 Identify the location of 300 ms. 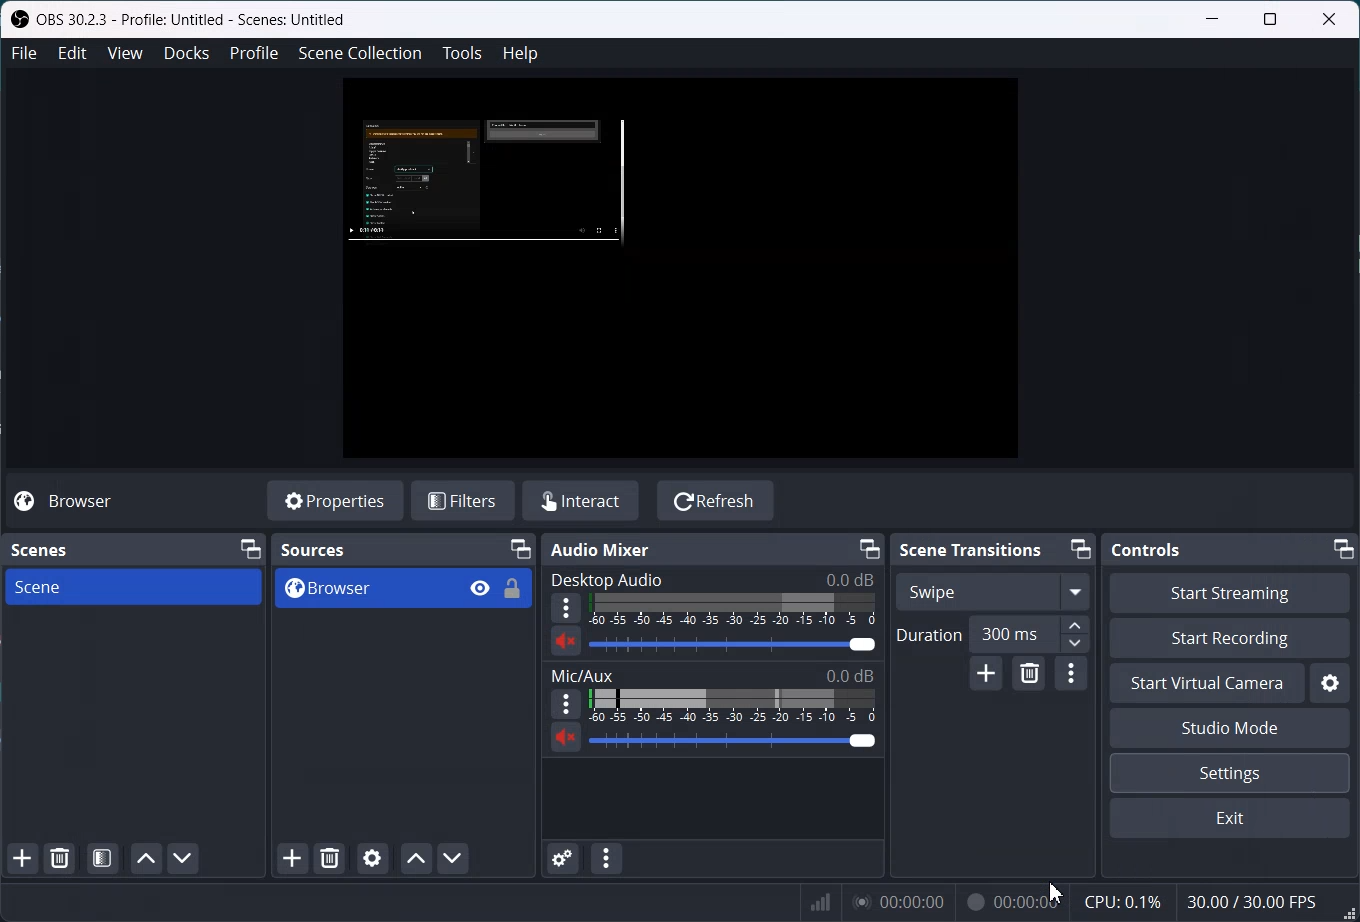
(1033, 634).